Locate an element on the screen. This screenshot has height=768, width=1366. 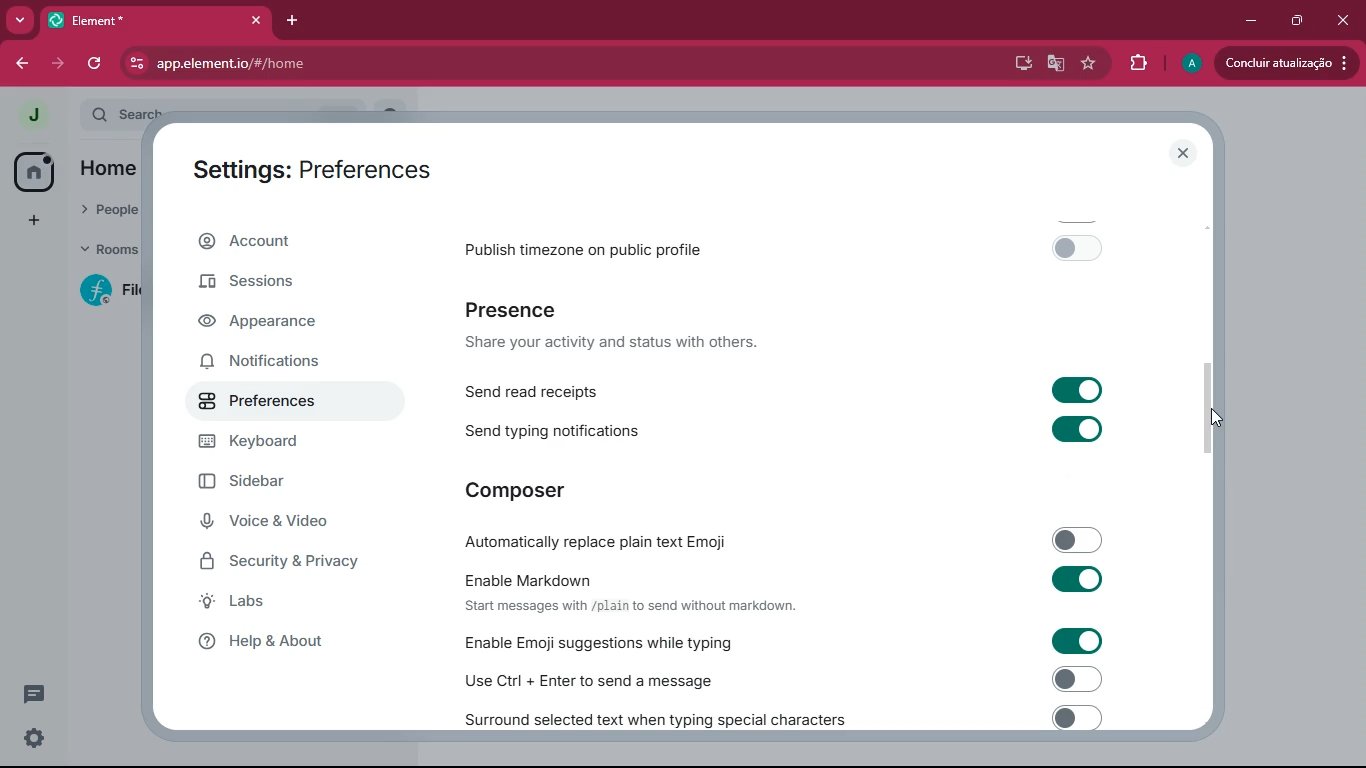
security is located at coordinates (292, 563).